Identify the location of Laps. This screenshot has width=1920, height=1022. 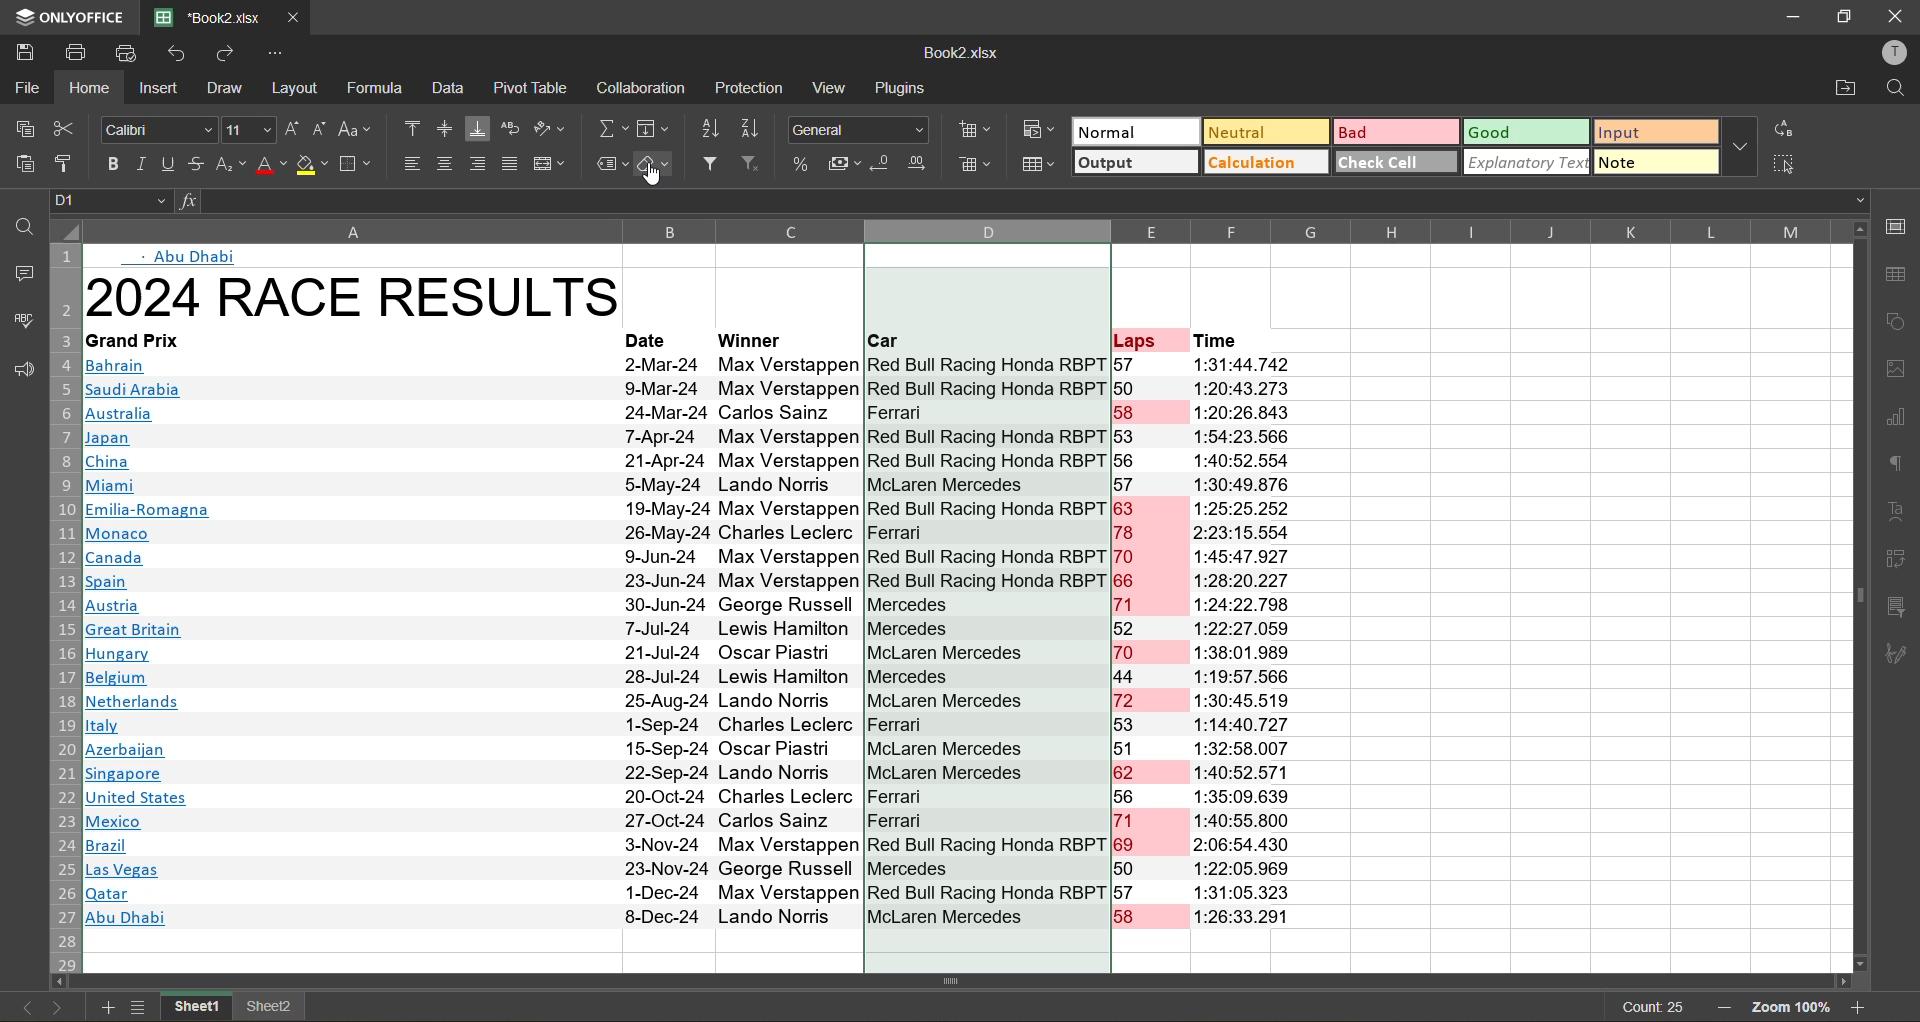
(1134, 341).